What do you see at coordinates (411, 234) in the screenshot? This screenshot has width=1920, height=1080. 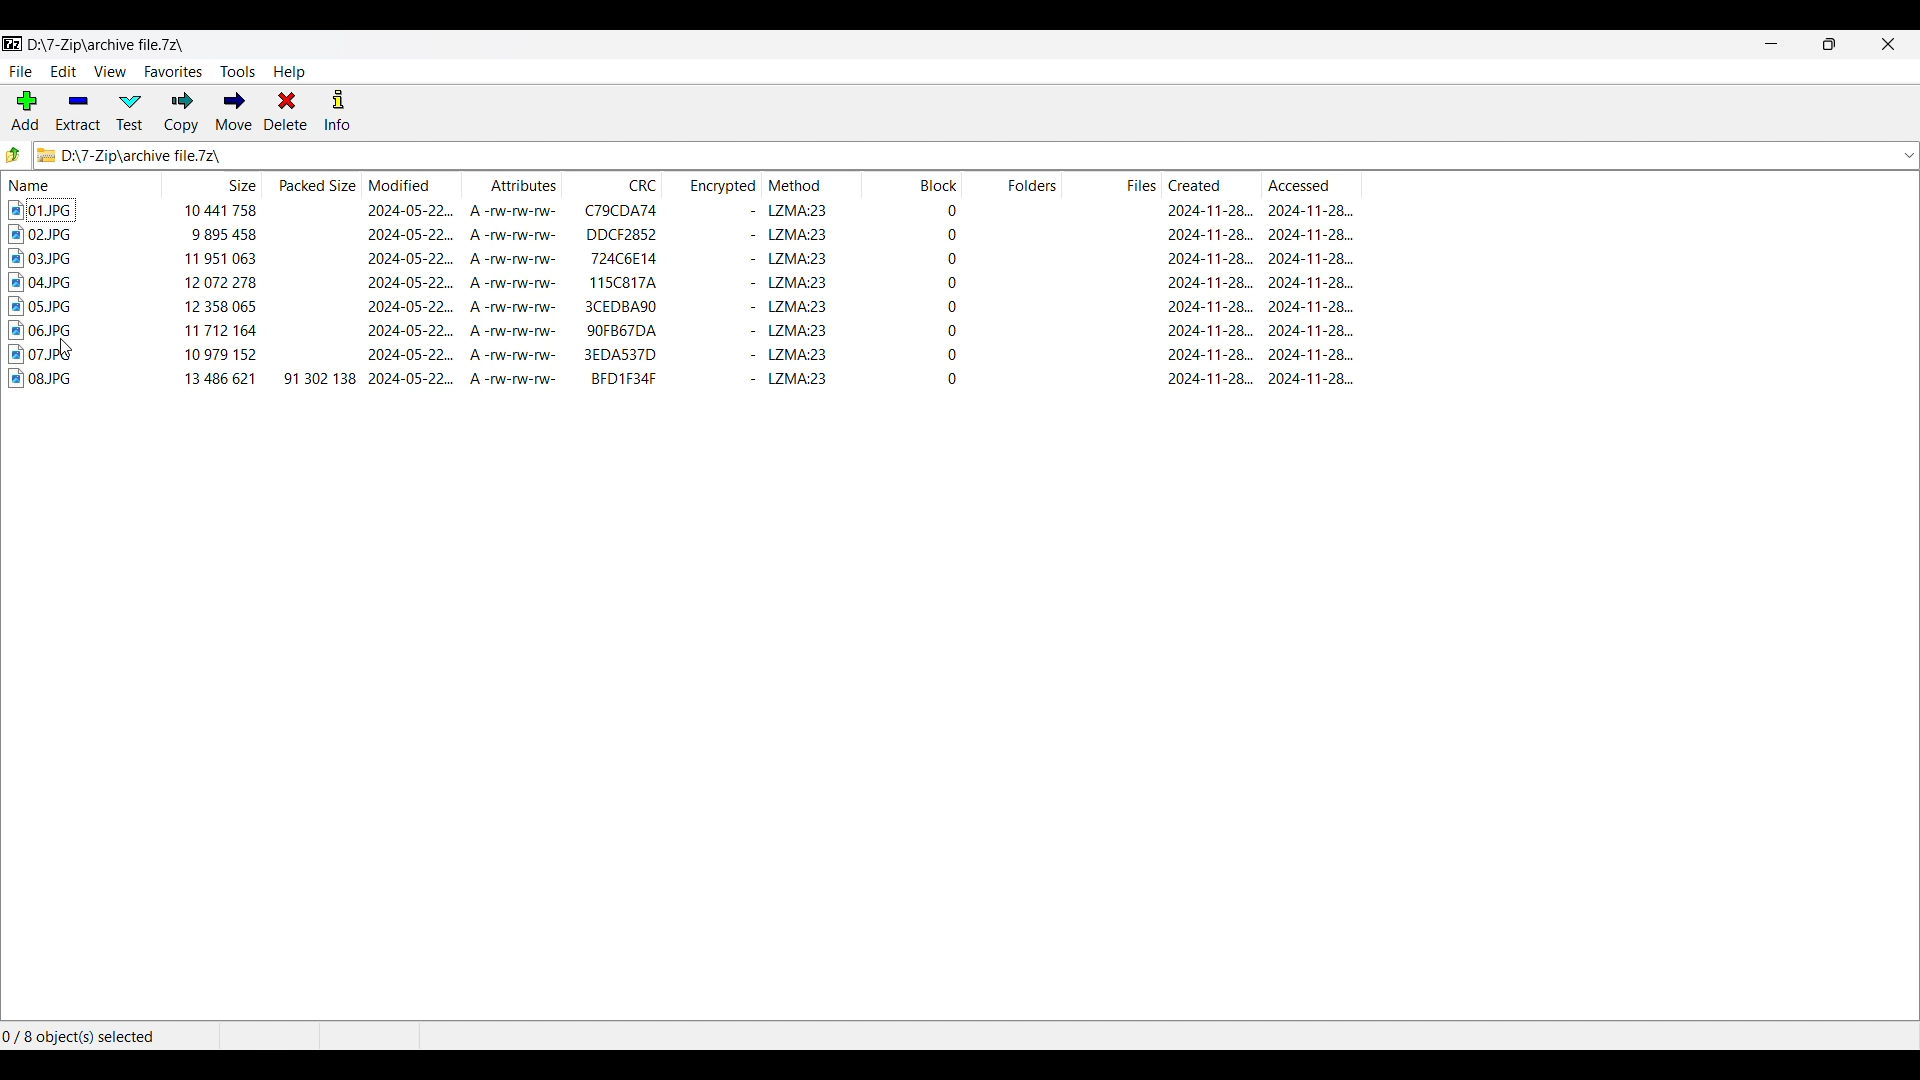 I see `modified date & time` at bounding box center [411, 234].